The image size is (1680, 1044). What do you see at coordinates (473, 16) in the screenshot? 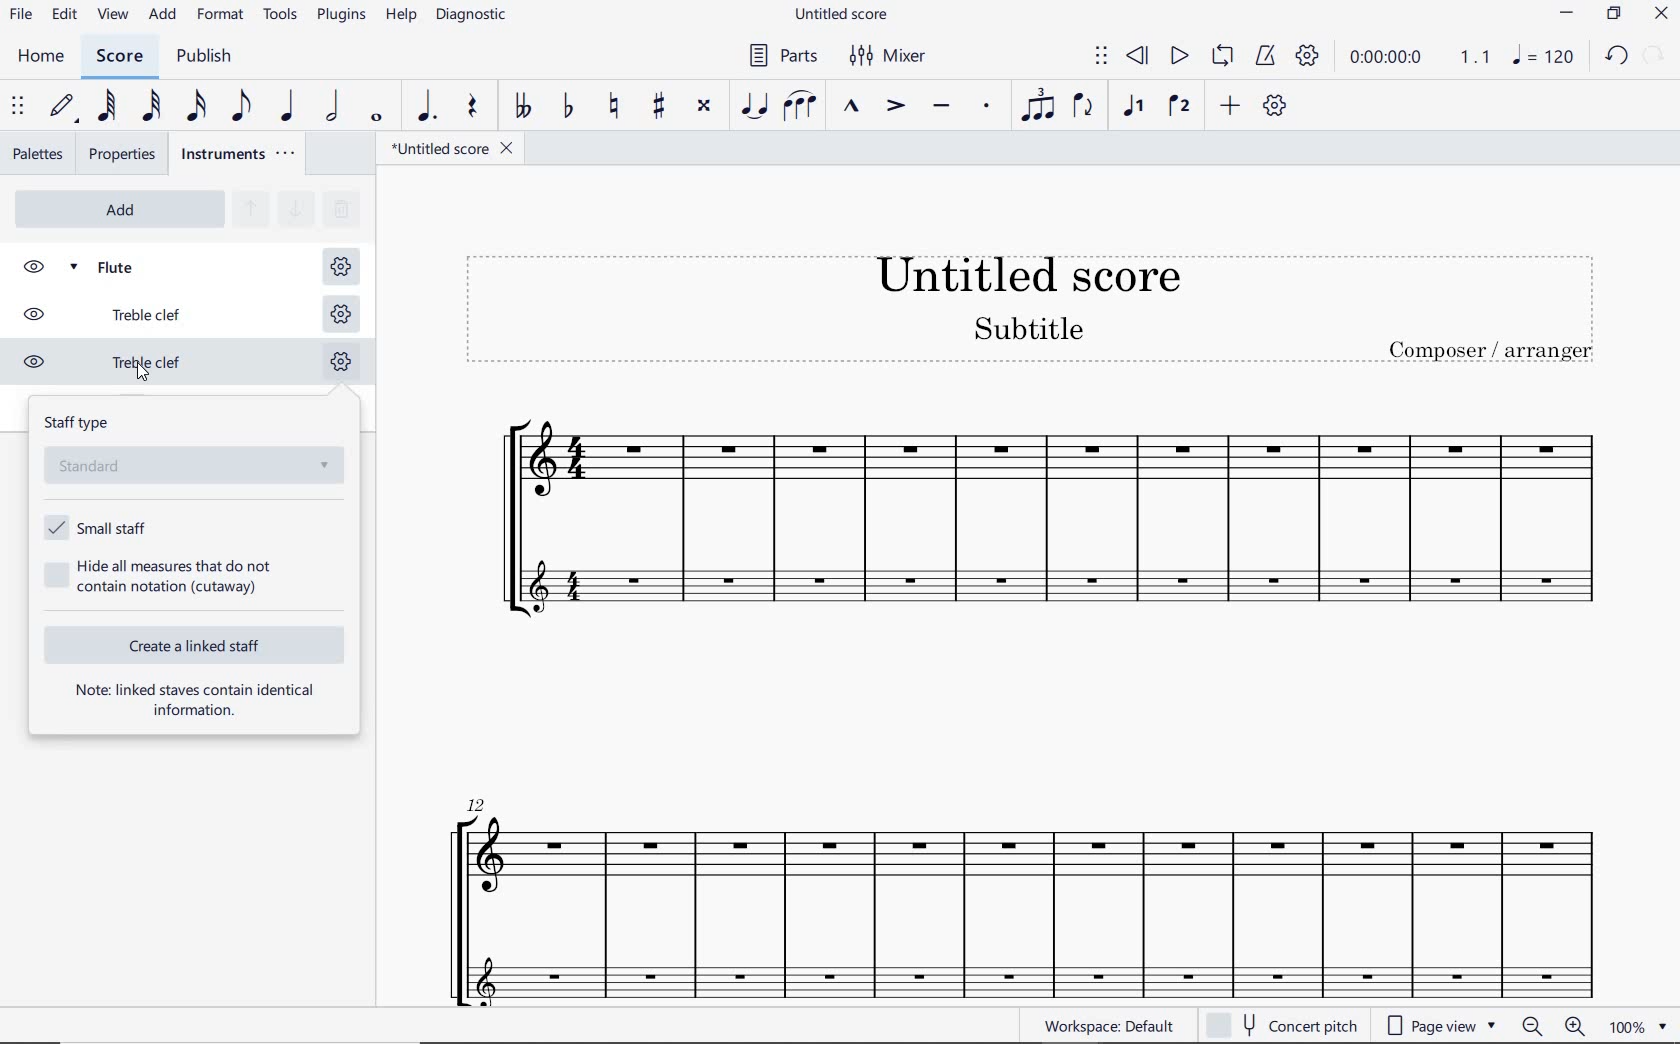
I see `DIAGNOSTIC` at bounding box center [473, 16].